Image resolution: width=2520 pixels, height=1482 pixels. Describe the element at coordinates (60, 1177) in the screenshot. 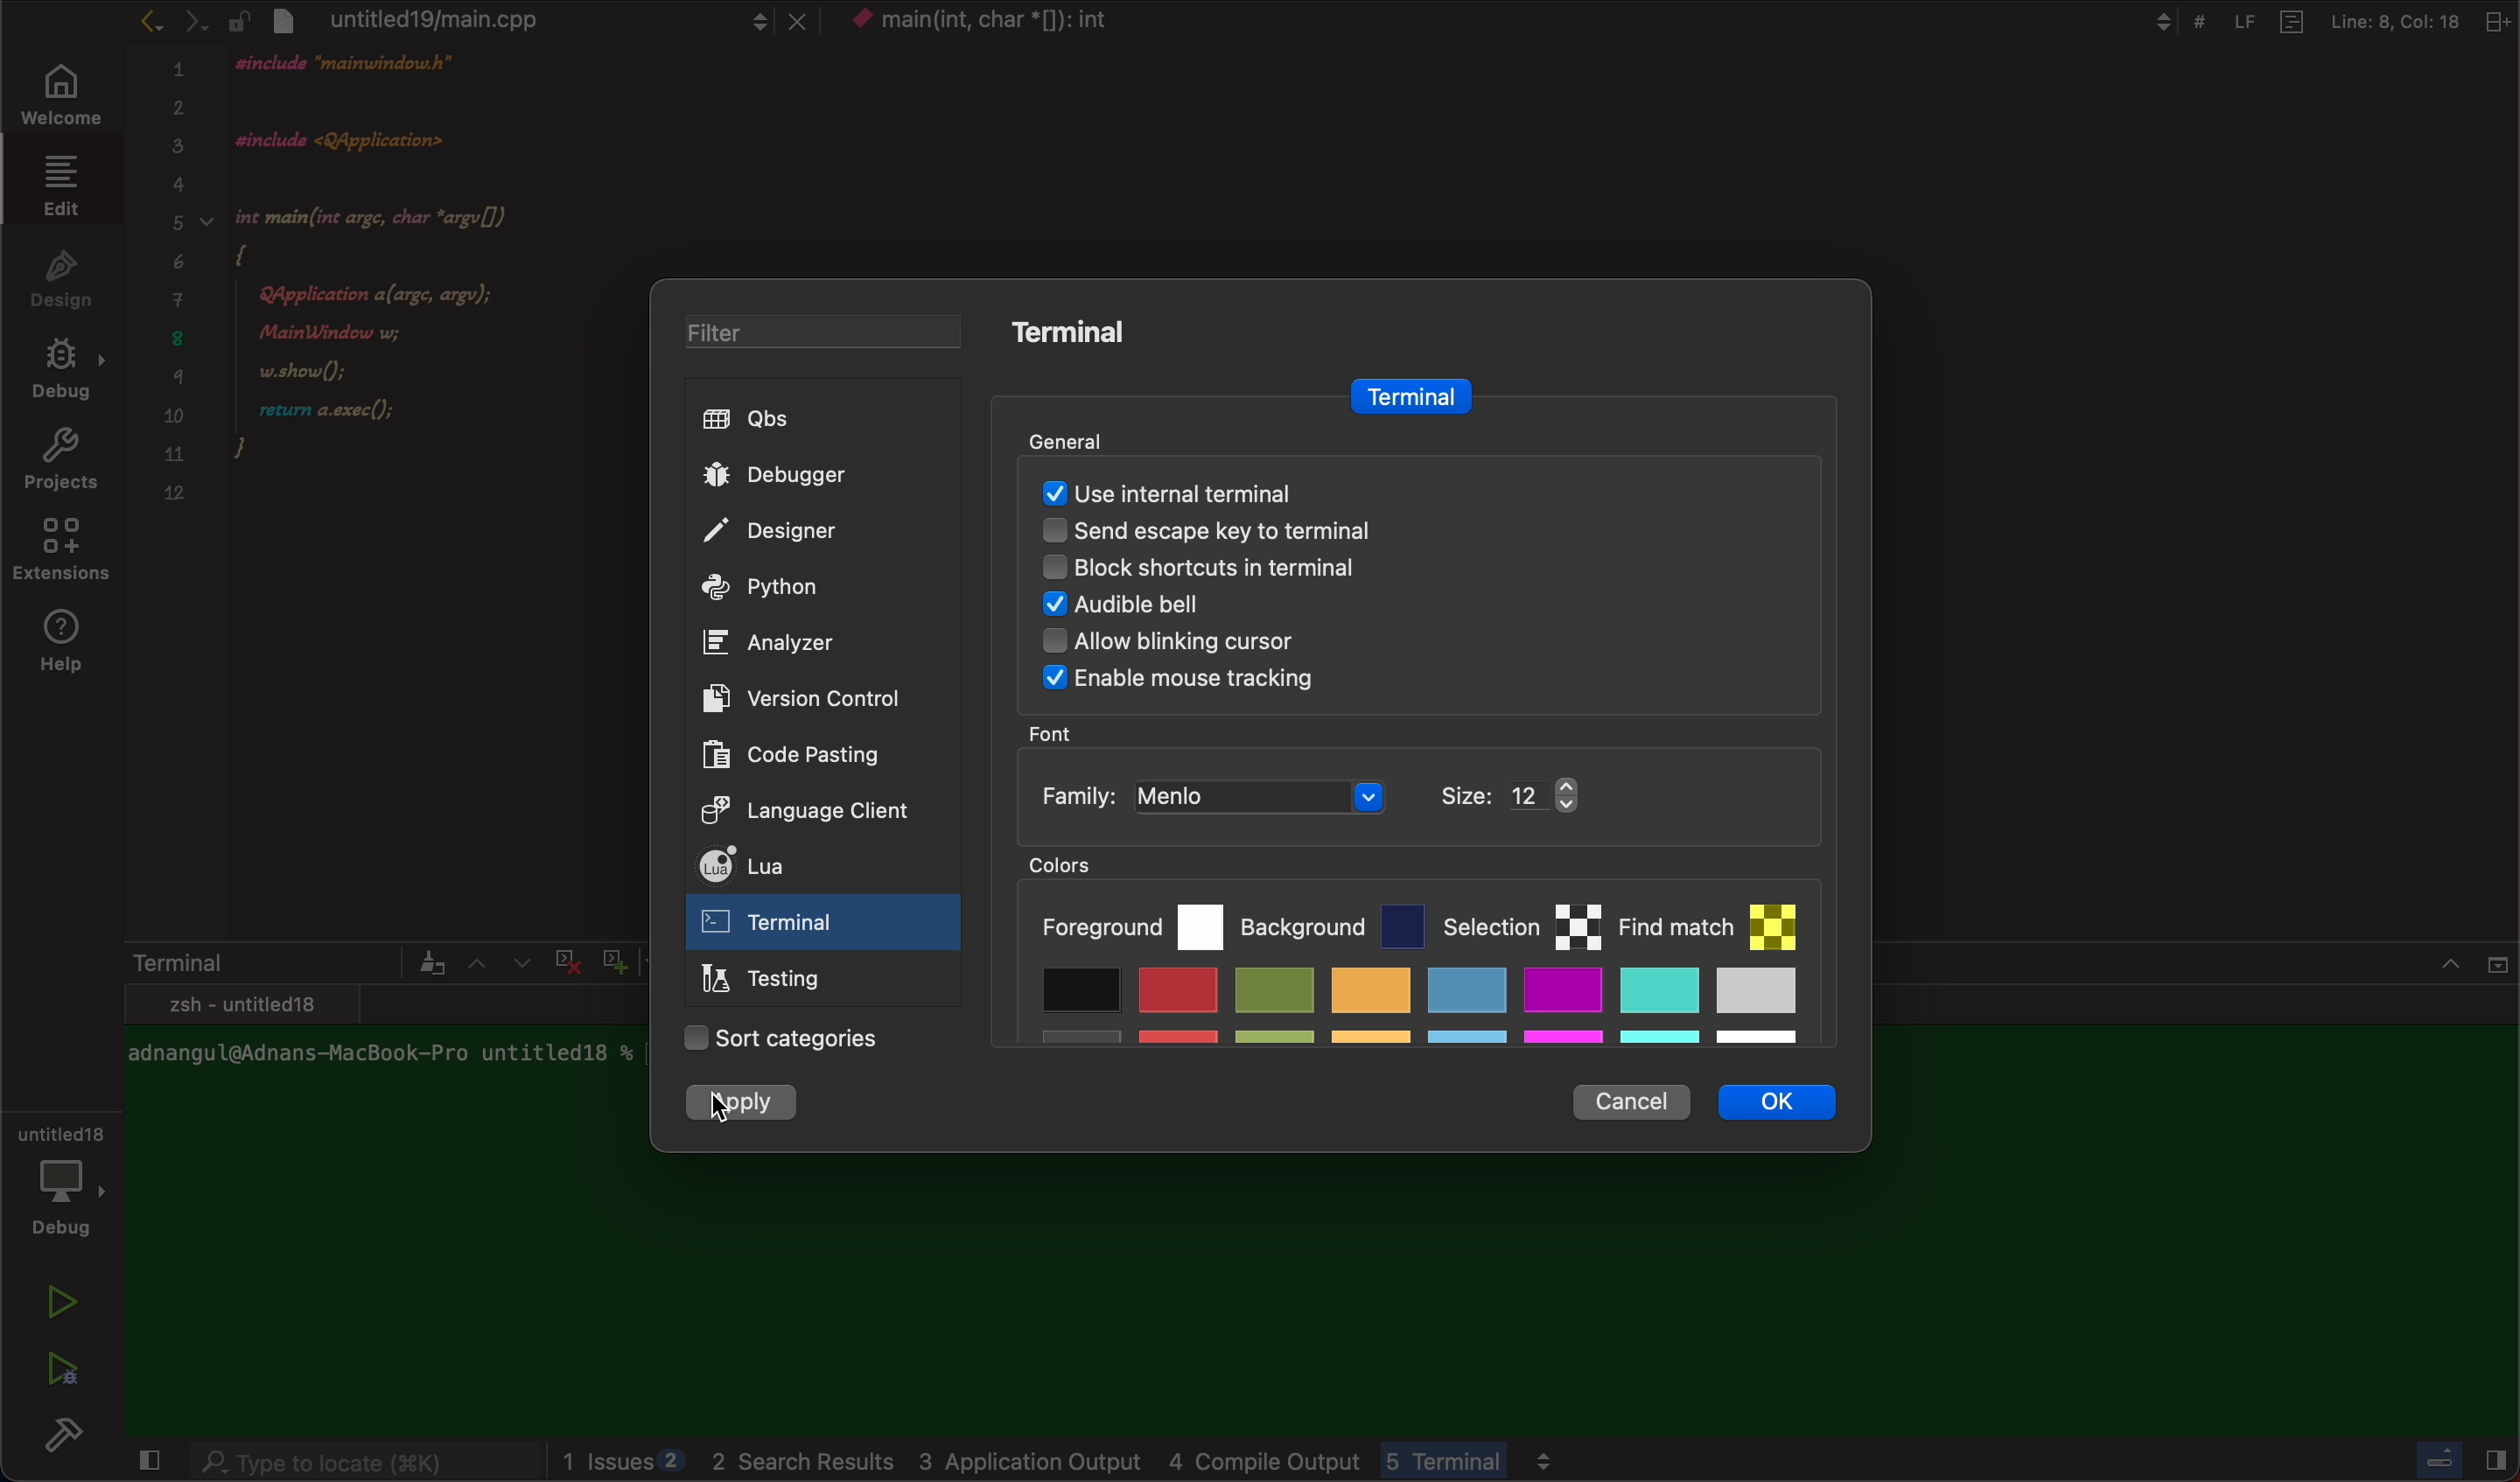

I see `debugger` at that location.